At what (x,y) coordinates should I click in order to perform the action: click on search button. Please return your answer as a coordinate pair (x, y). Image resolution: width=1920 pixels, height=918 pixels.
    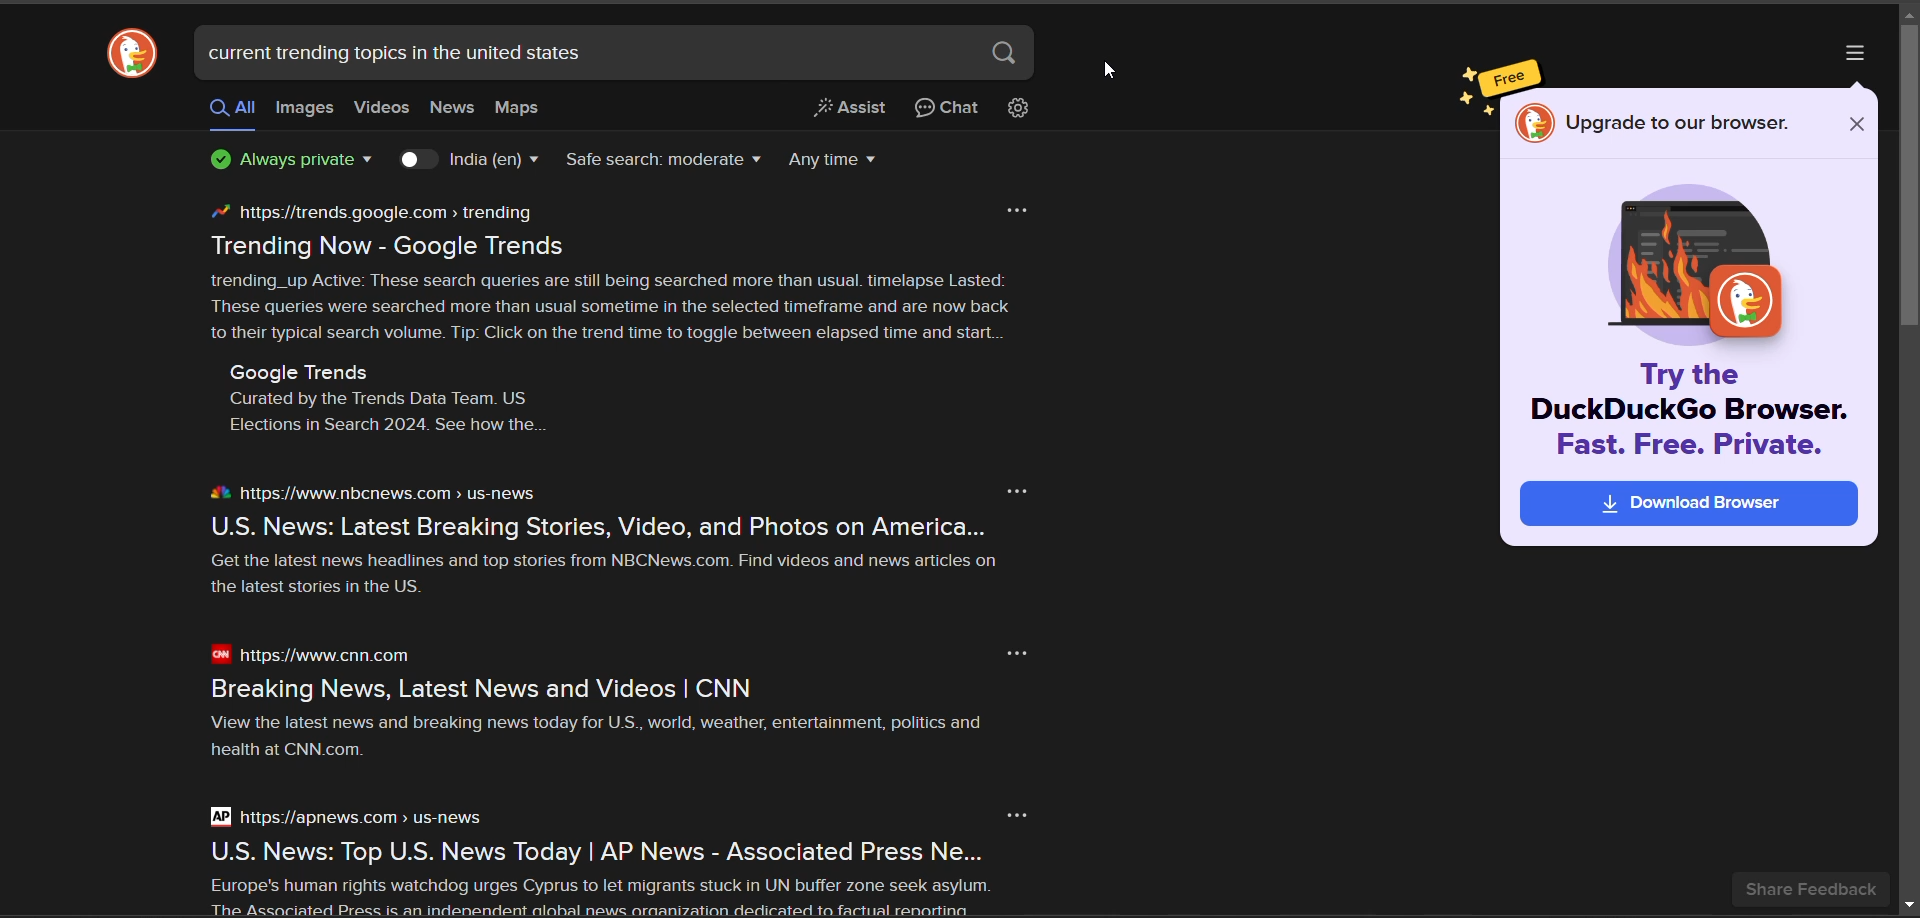
    Looking at the image, I should click on (1006, 54).